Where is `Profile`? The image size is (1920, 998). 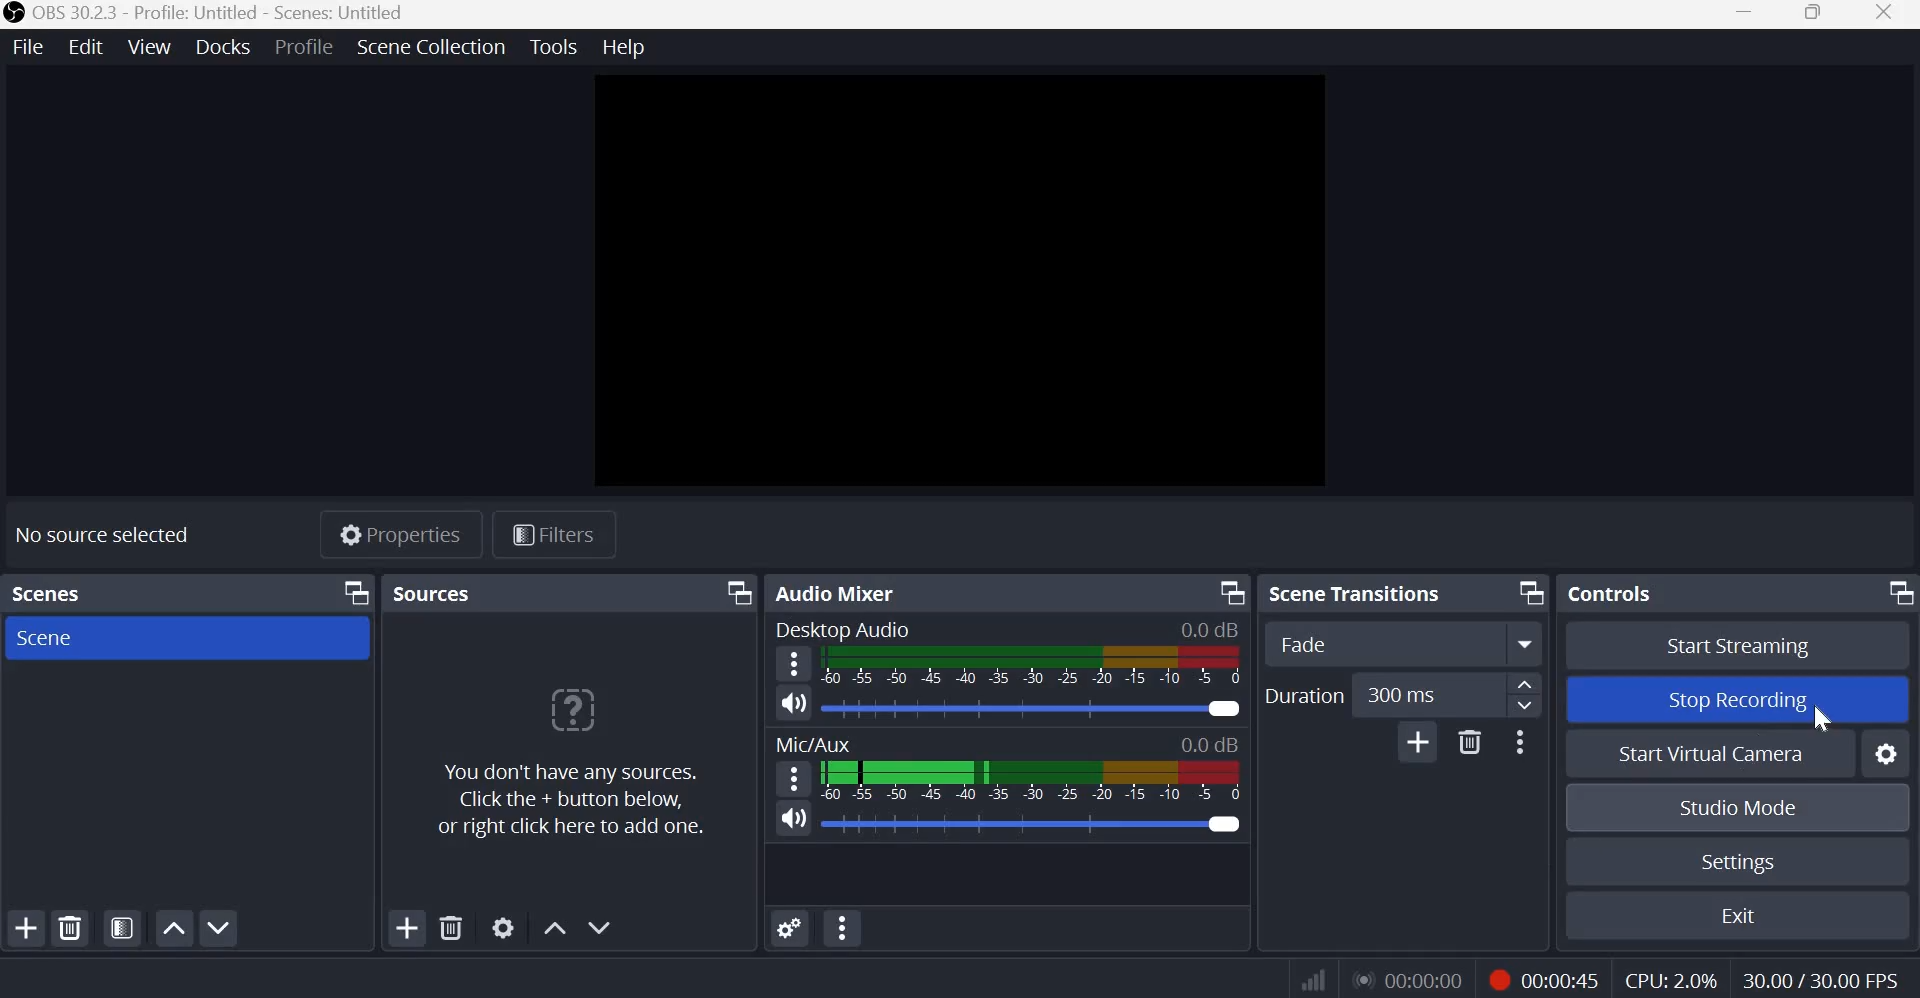
Profile is located at coordinates (309, 45).